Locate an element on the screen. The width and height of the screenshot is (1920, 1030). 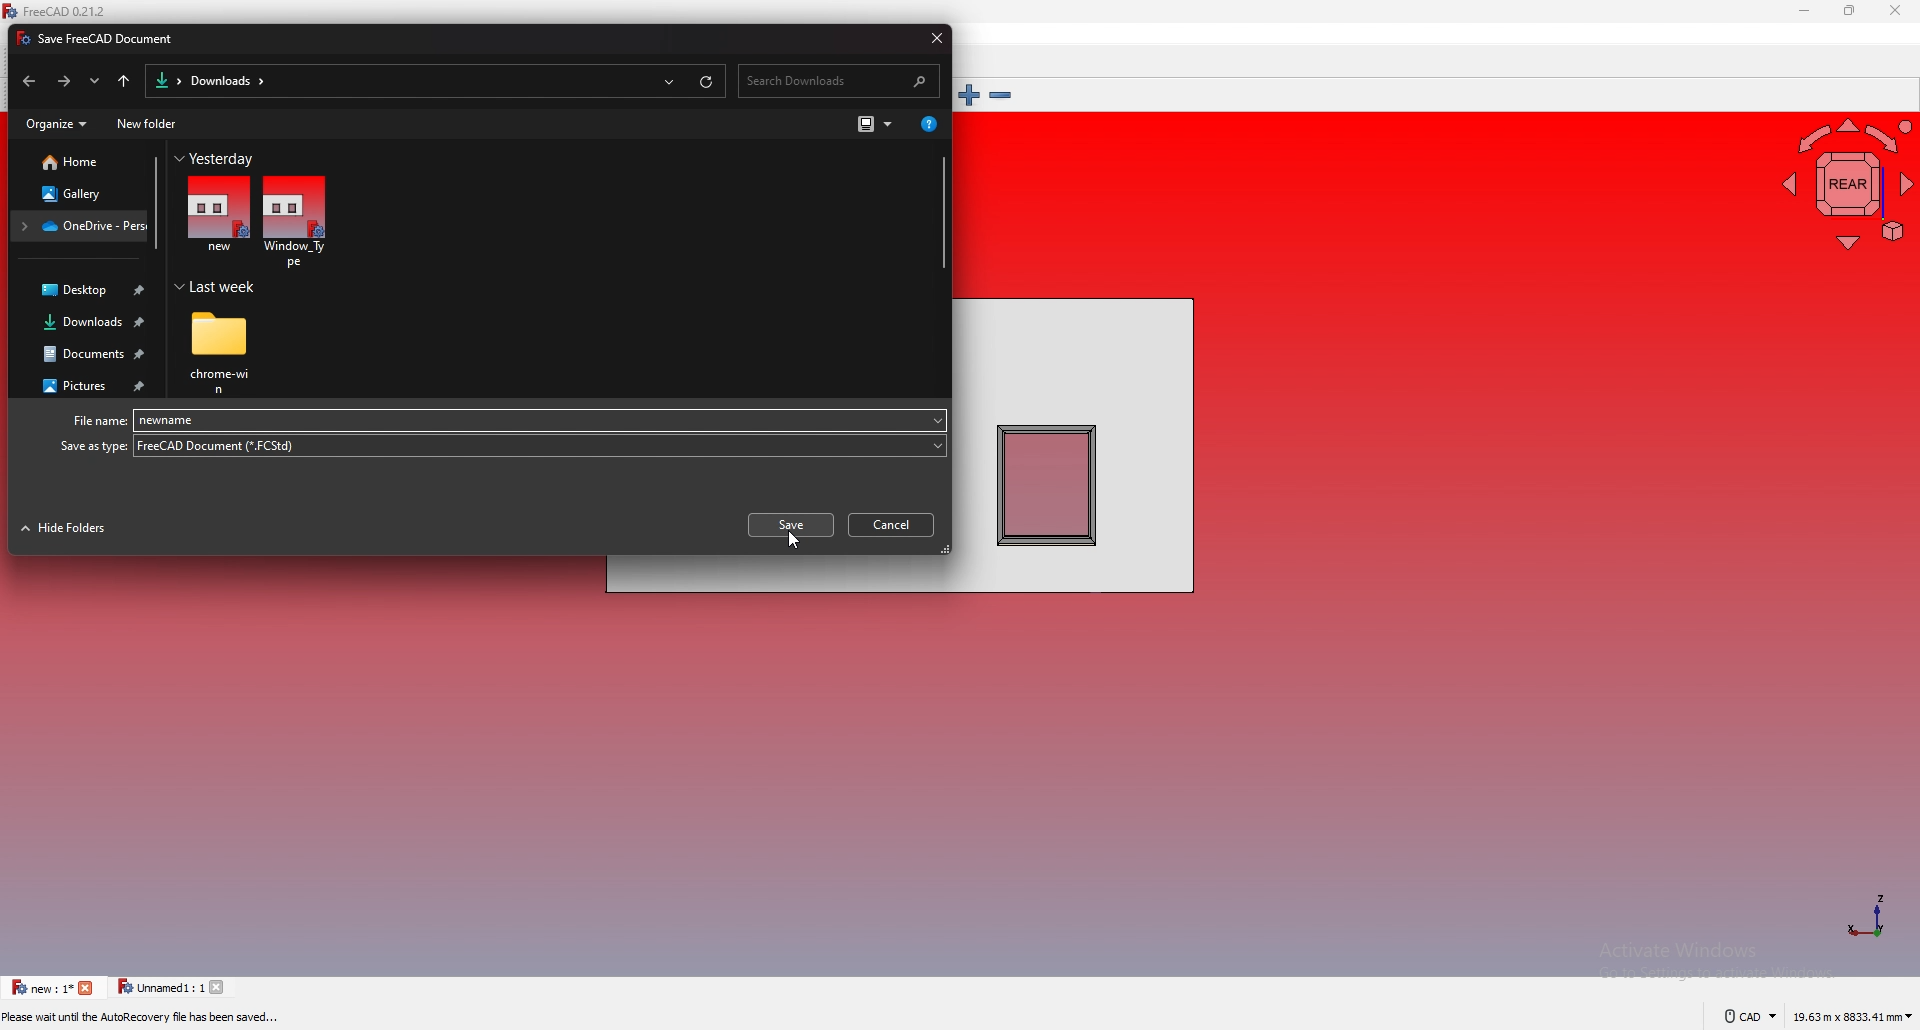
file is located at coordinates (214, 221).